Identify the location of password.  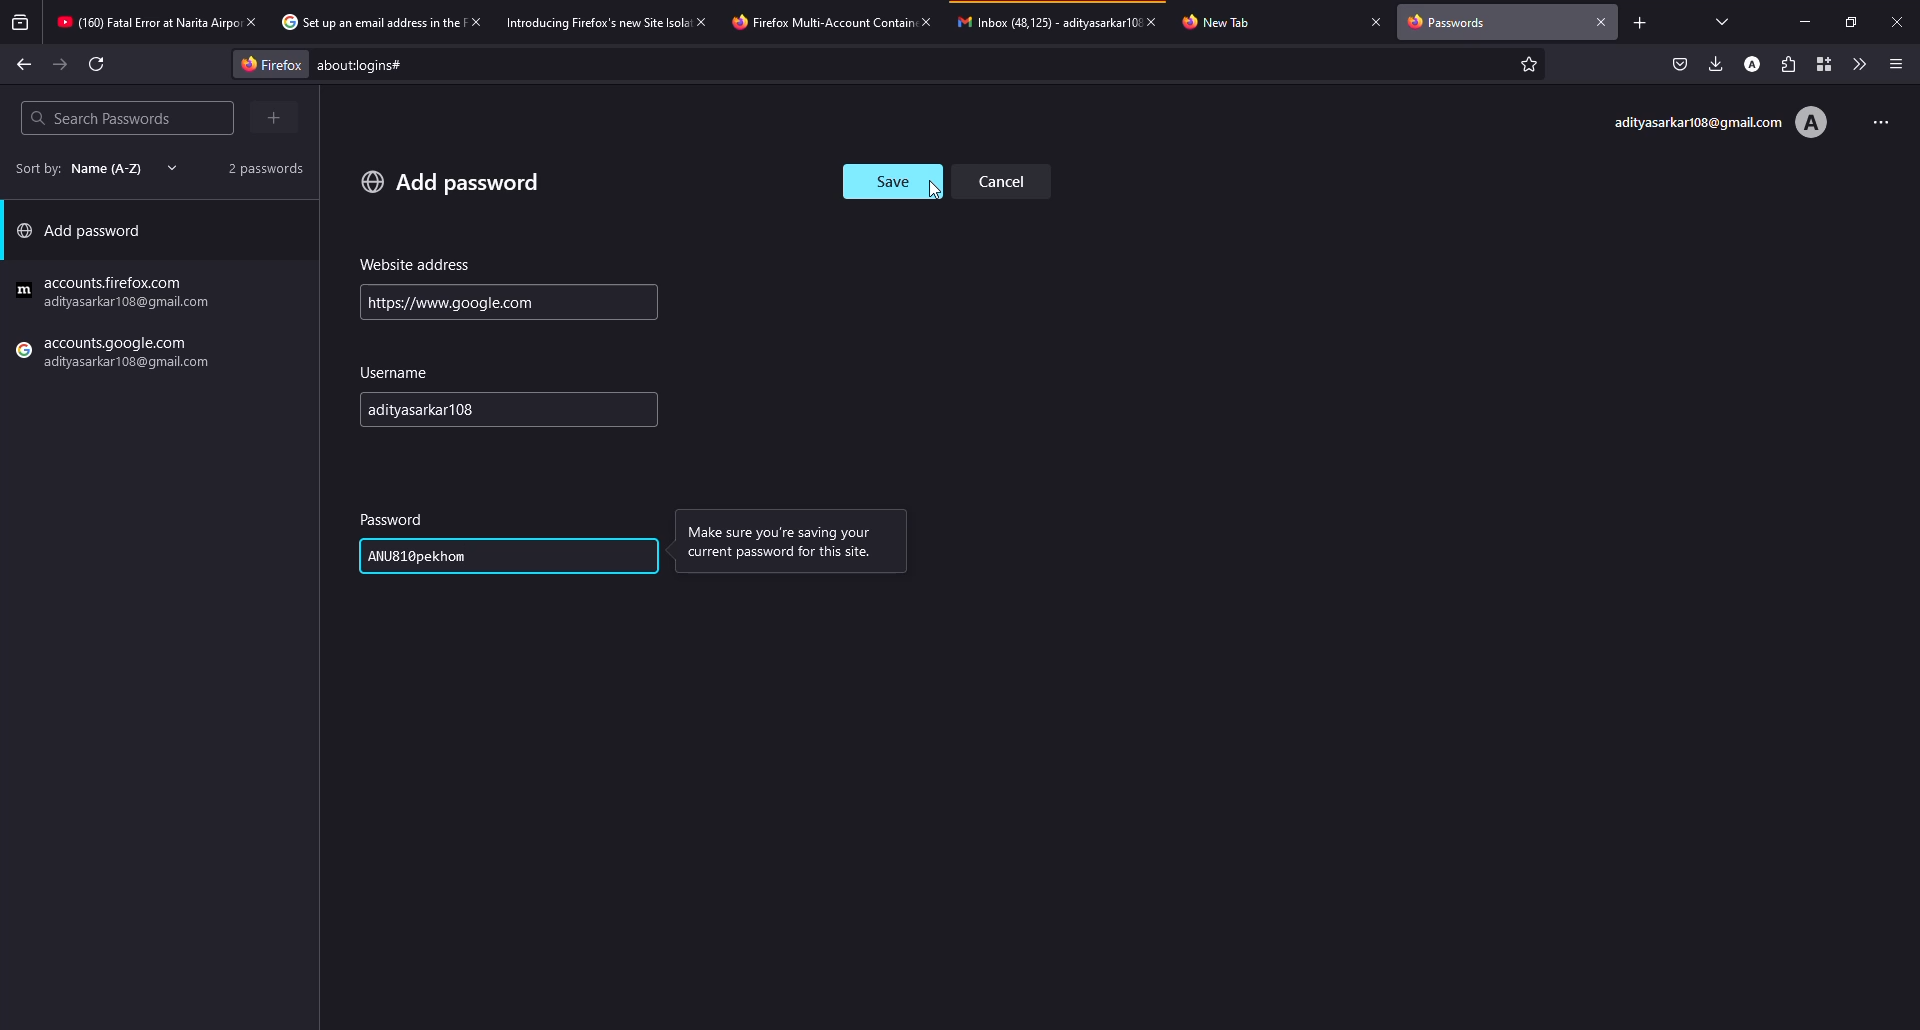
(423, 555).